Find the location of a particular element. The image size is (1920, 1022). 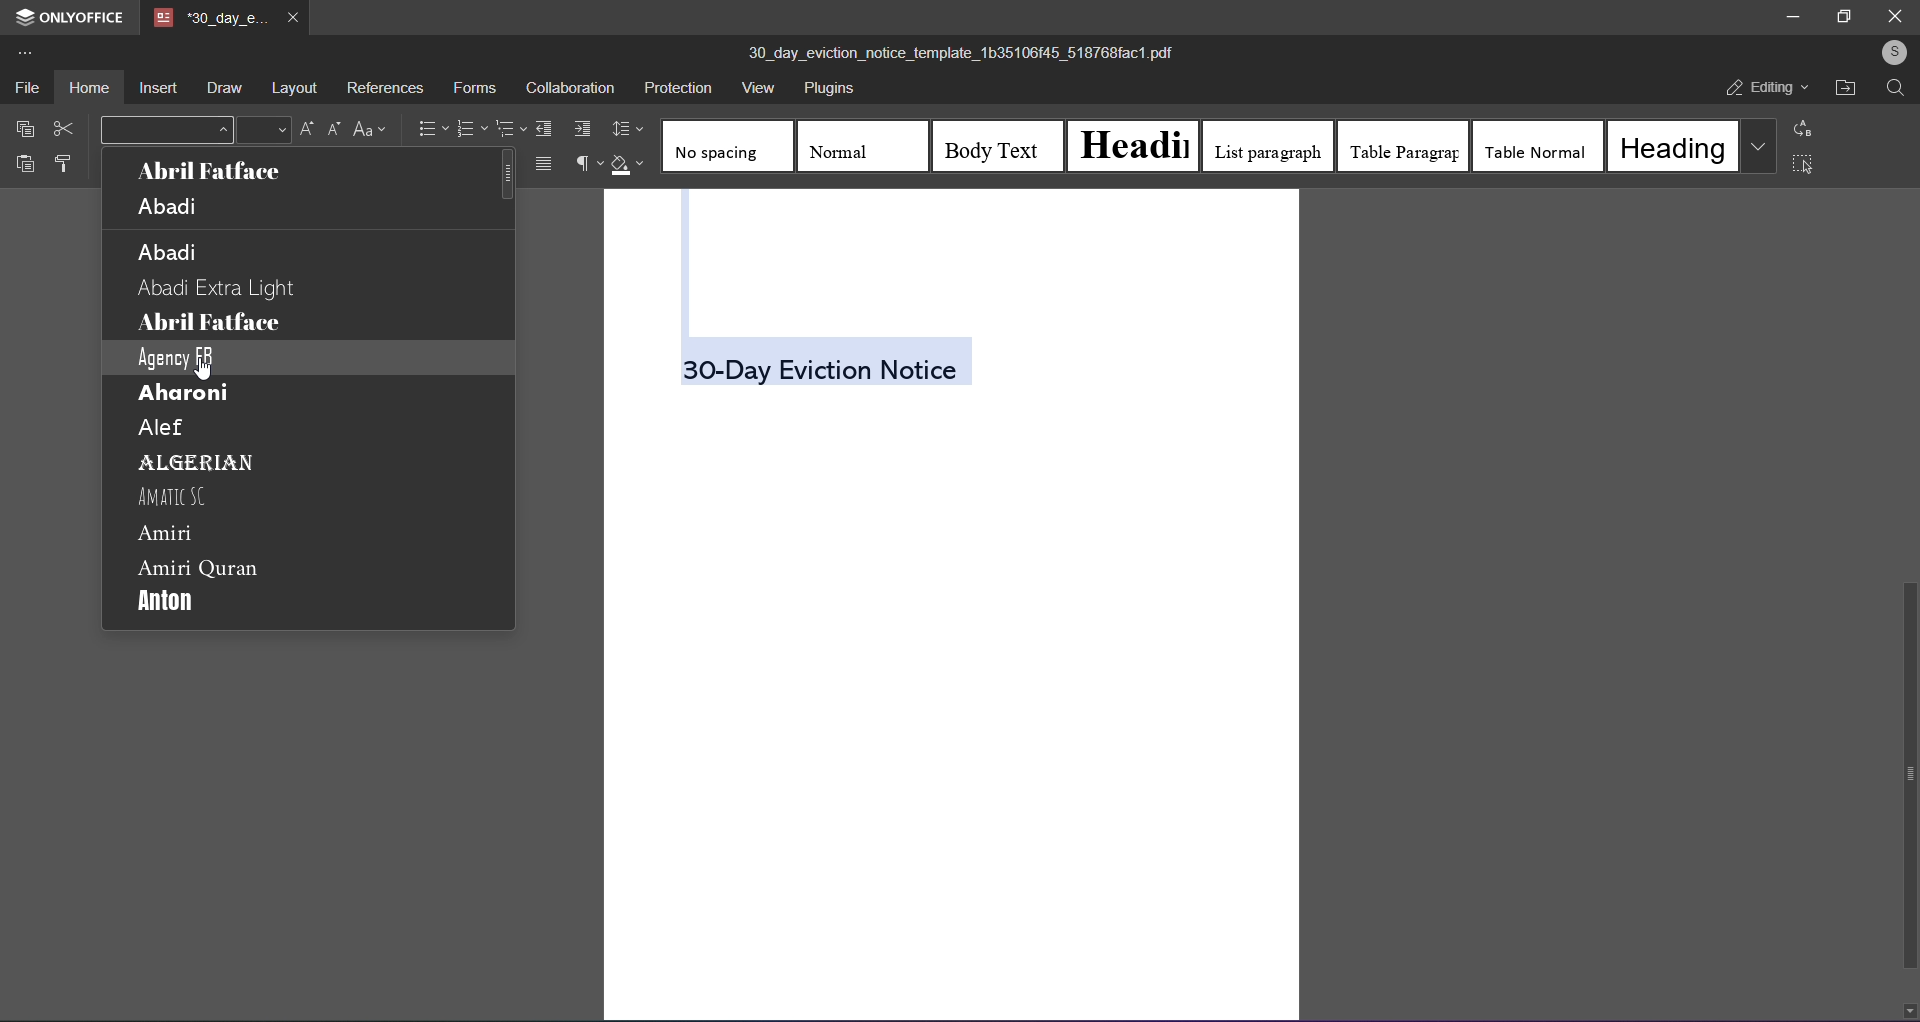

abadi is located at coordinates (171, 253).